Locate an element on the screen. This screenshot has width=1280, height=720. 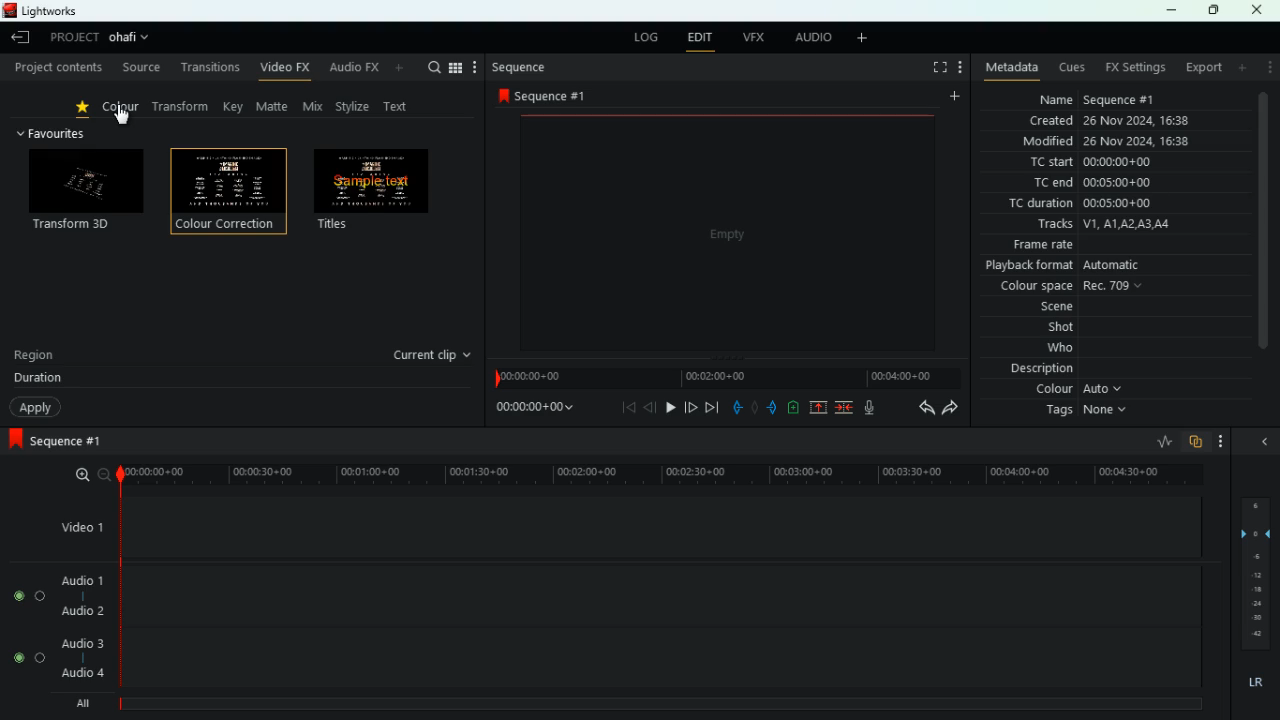
colour correction is located at coordinates (230, 196).